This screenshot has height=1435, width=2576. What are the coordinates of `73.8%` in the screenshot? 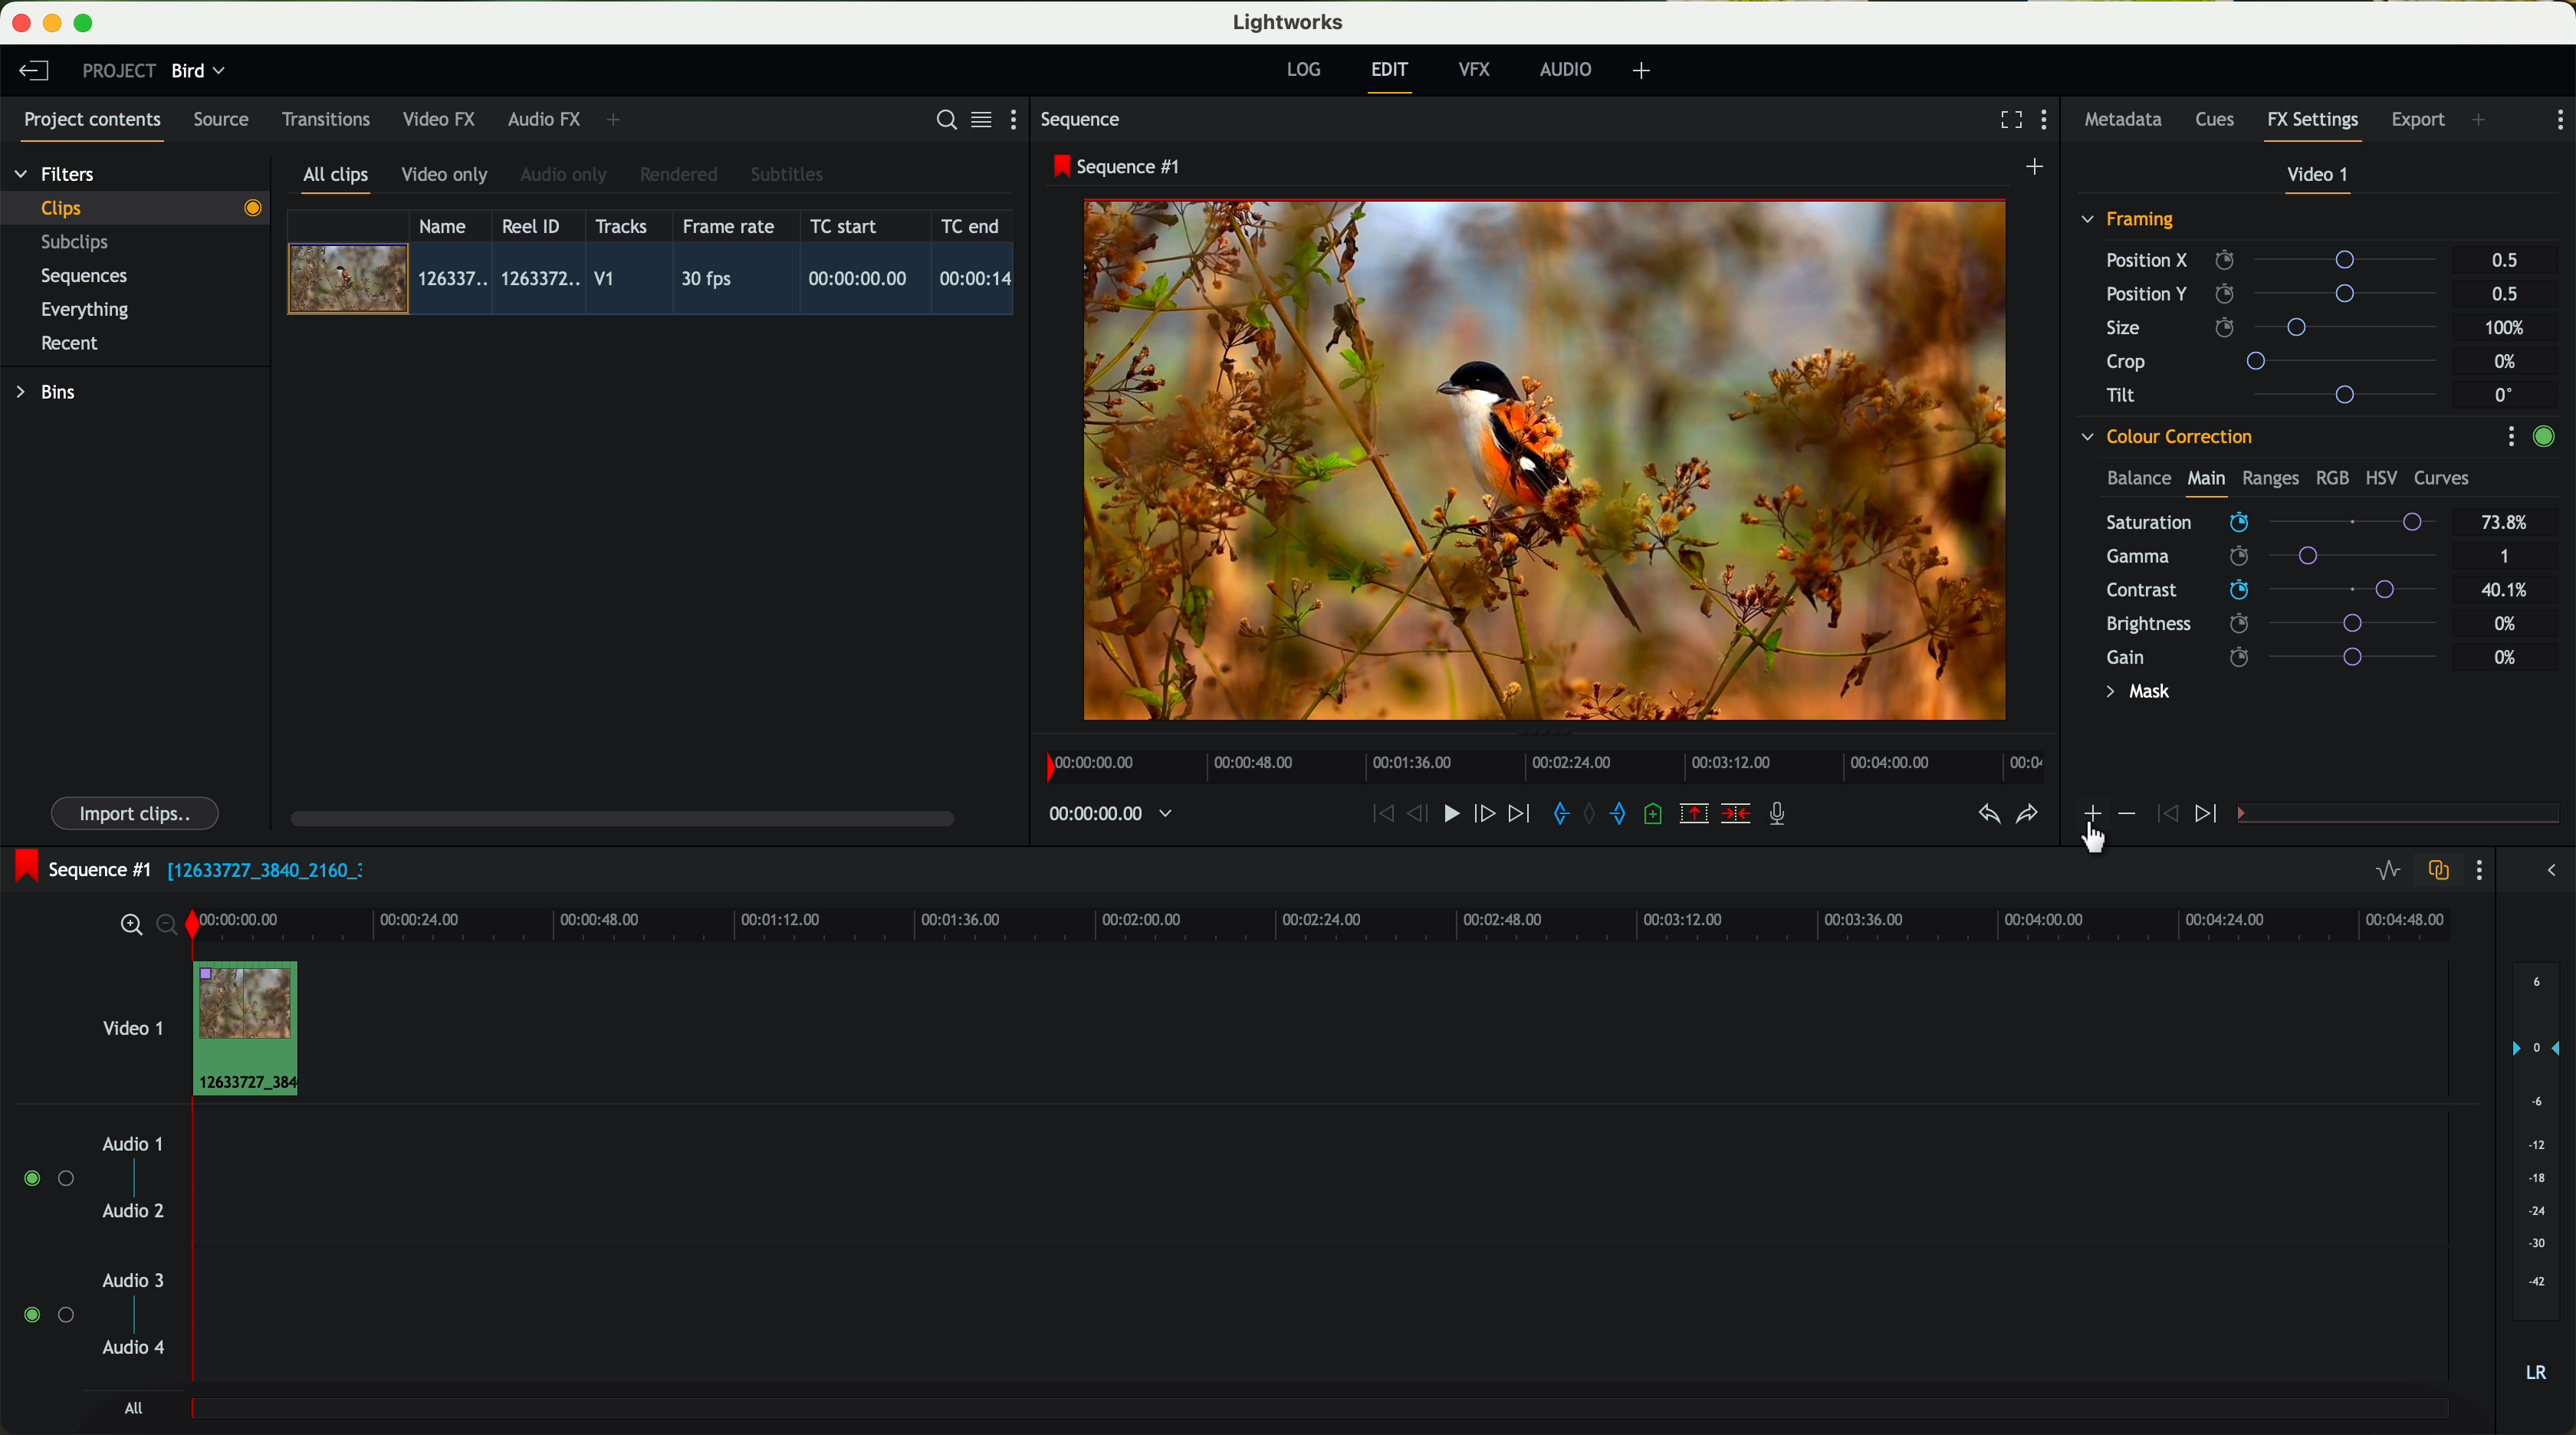 It's located at (2506, 523).